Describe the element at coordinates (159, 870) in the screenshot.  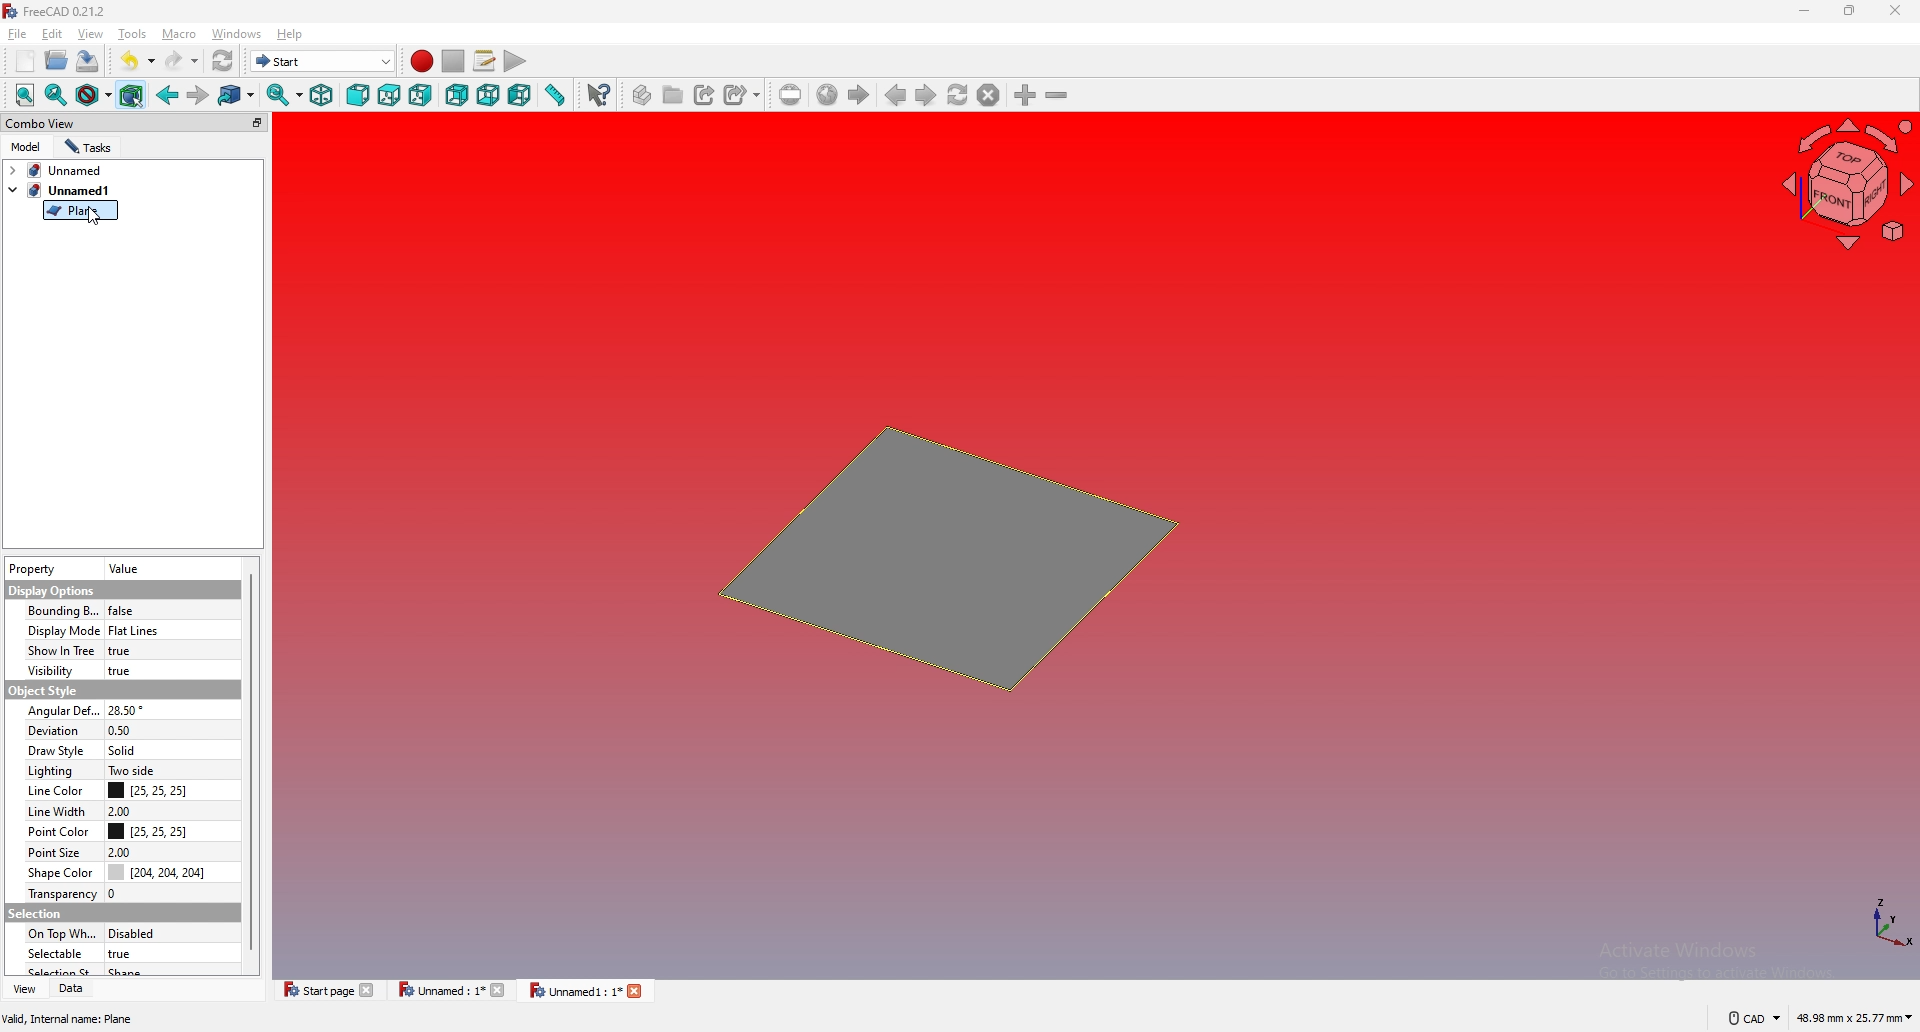
I see `[204, 204, 204]` at that location.